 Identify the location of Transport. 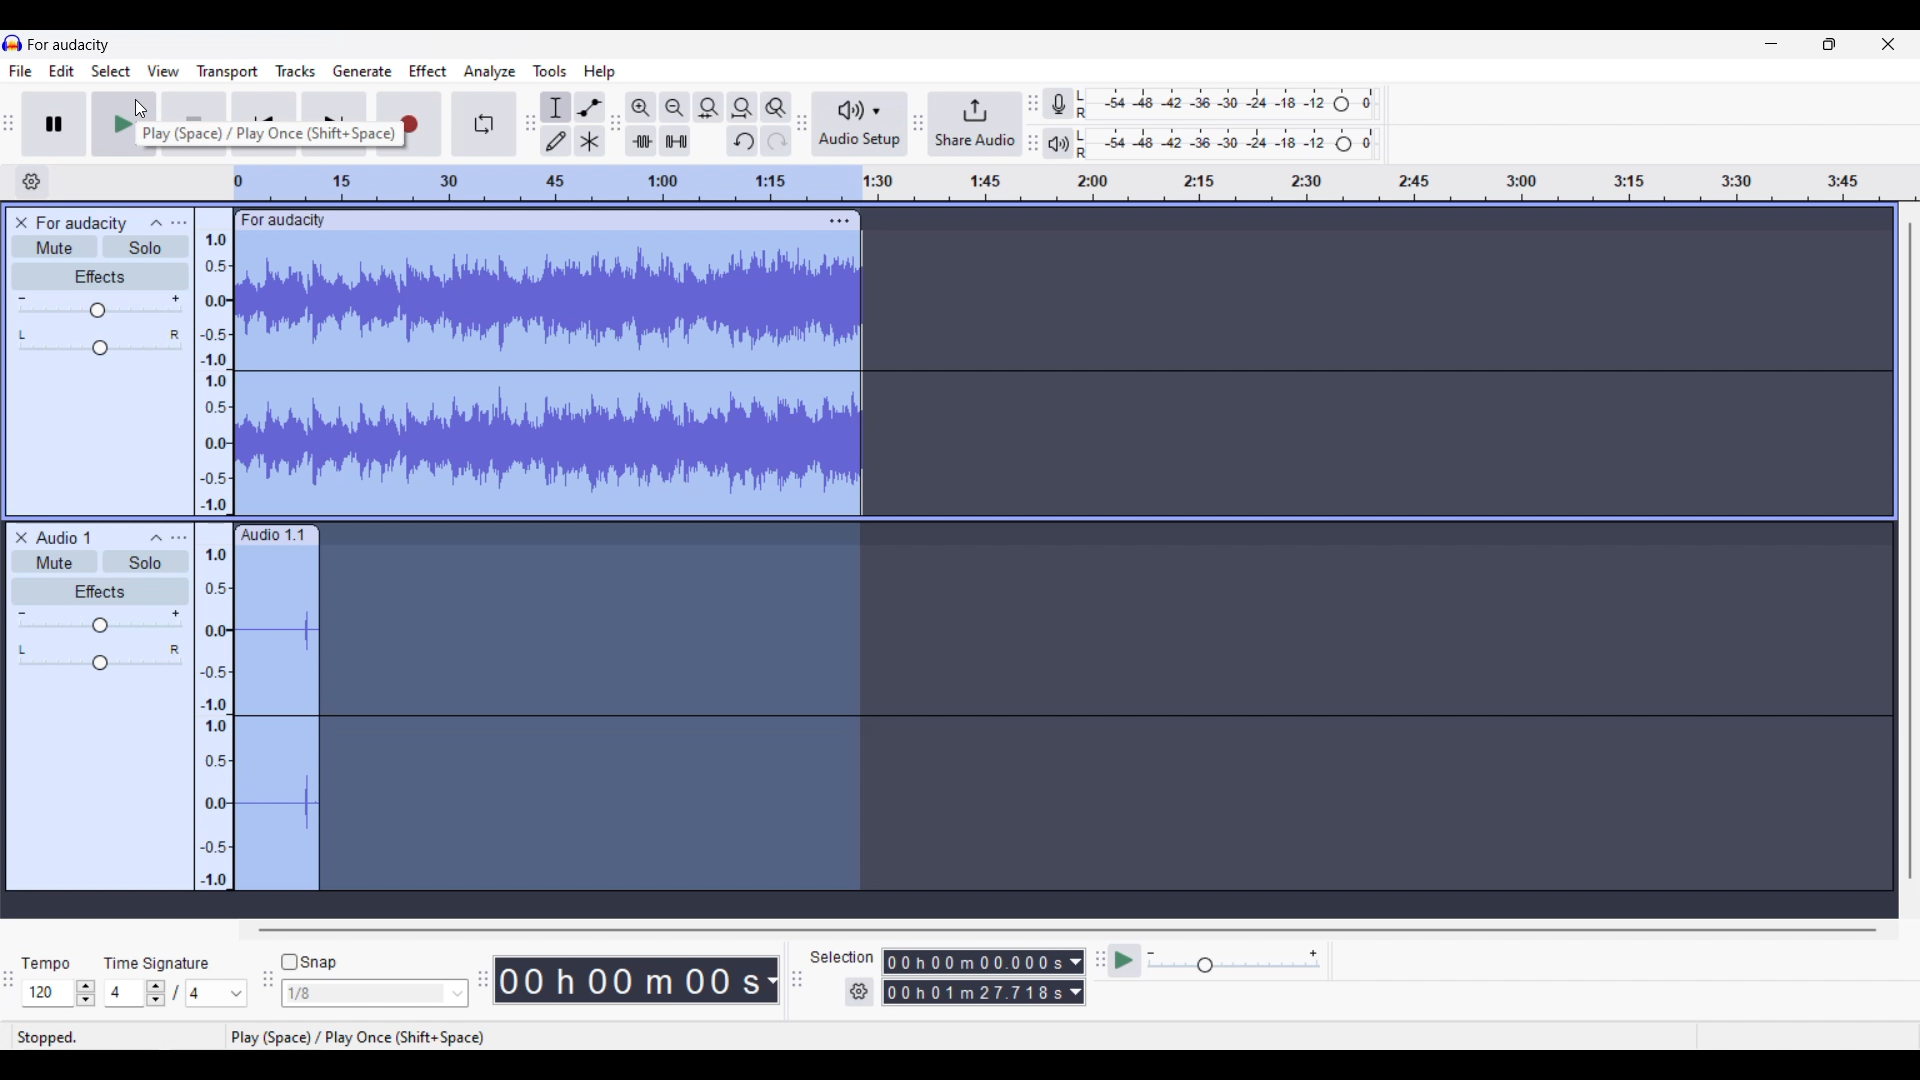
(227, 71).